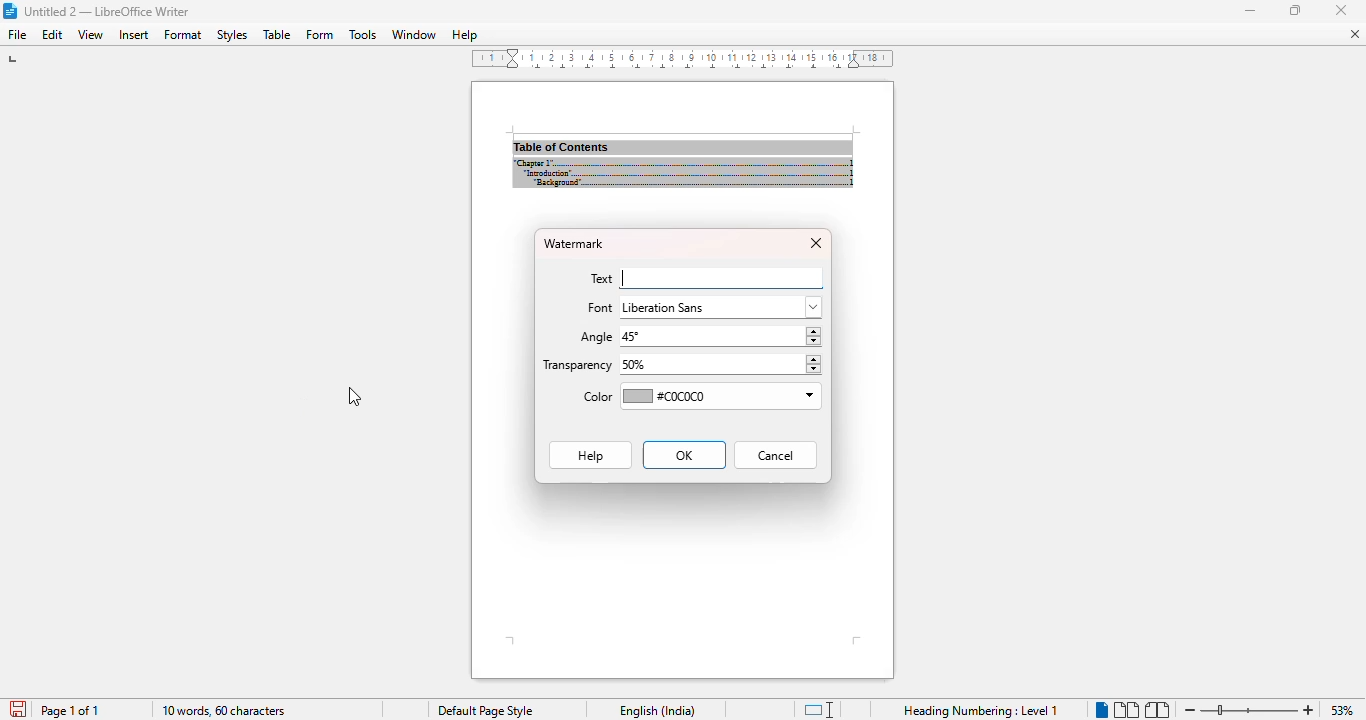  Describe the element at coordinates (488, 710) in the screenshot. I see `default page style` at that location.